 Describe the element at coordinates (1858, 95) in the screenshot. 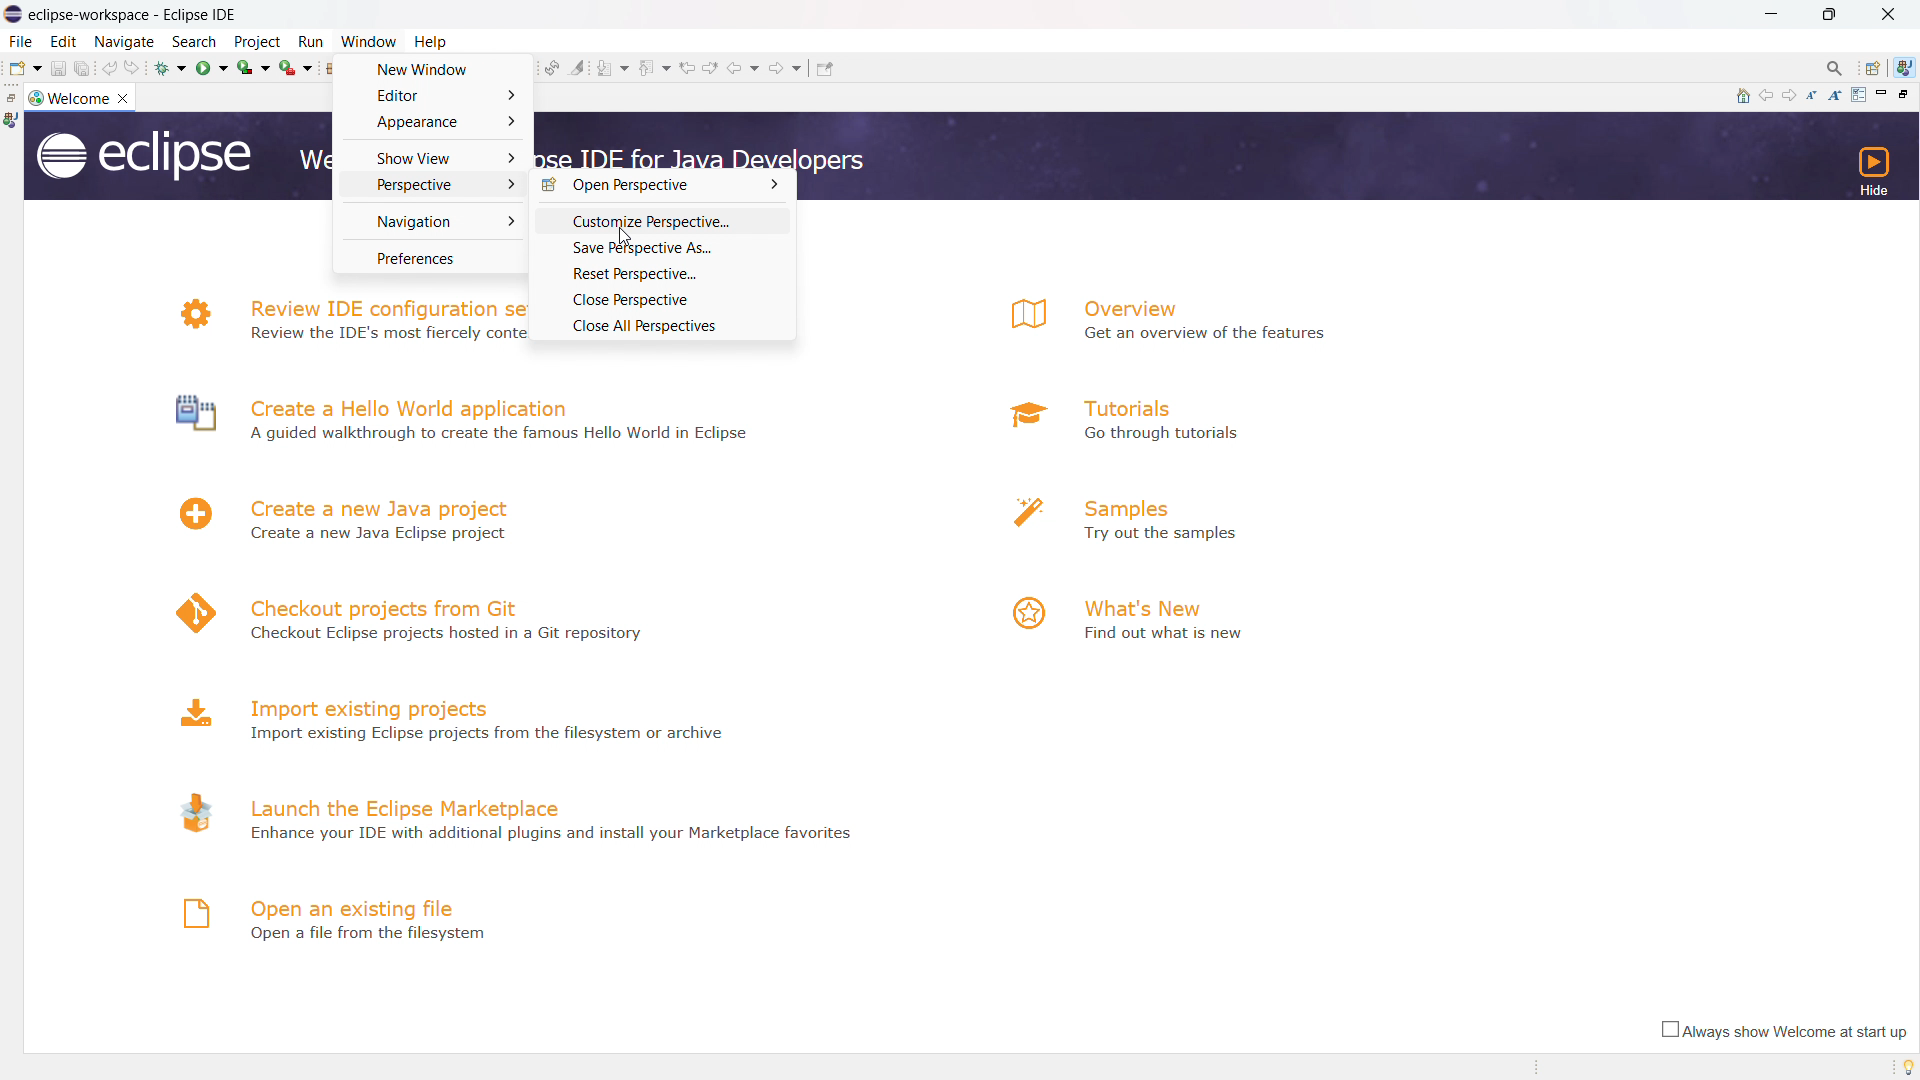

I see `customize page` at that location.